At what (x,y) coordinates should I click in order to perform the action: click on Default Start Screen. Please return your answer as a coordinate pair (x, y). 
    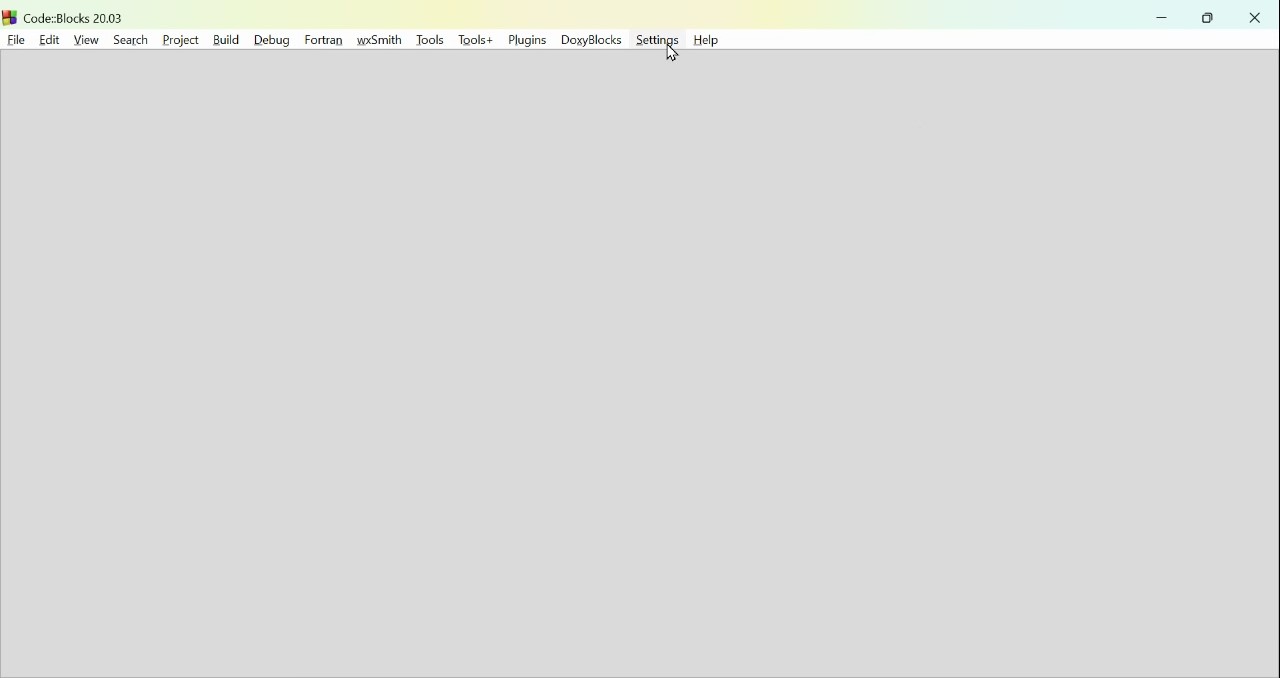
    Looking at the image, I should click on (637, 366).